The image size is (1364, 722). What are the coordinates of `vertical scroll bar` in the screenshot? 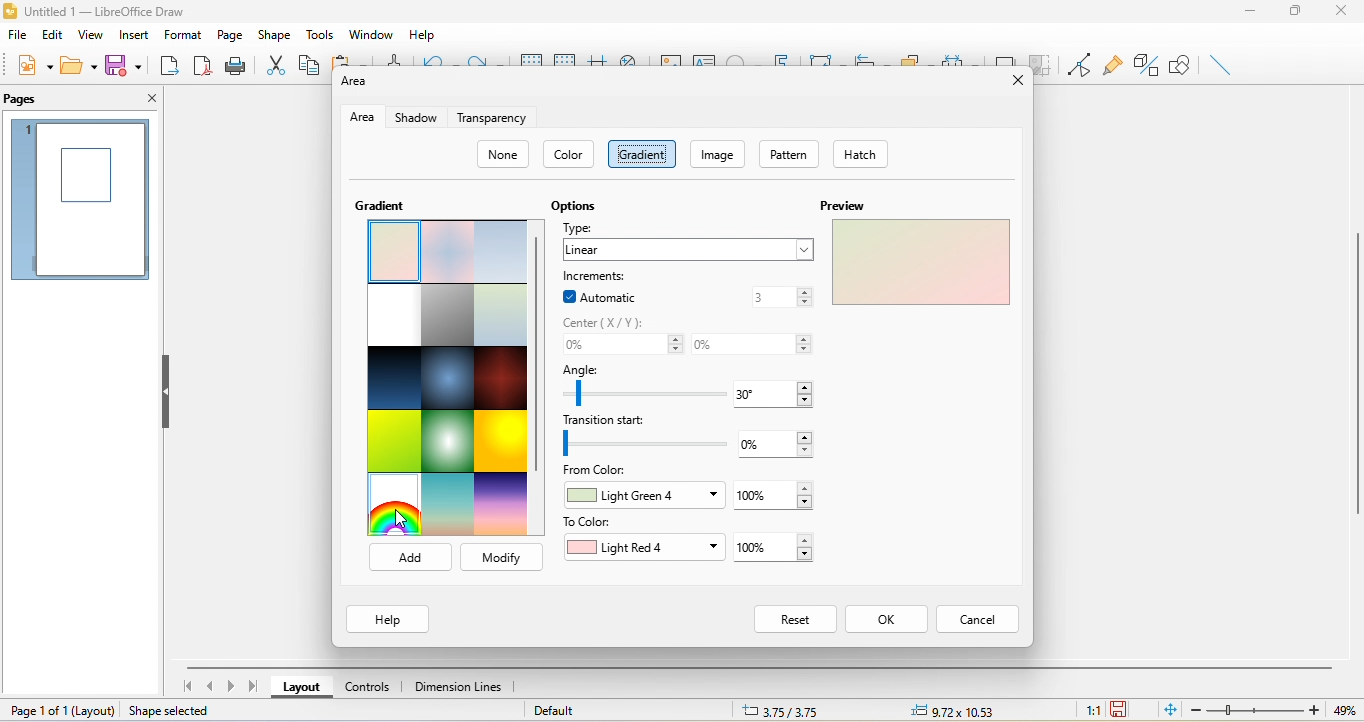 It's located at (538, 352).